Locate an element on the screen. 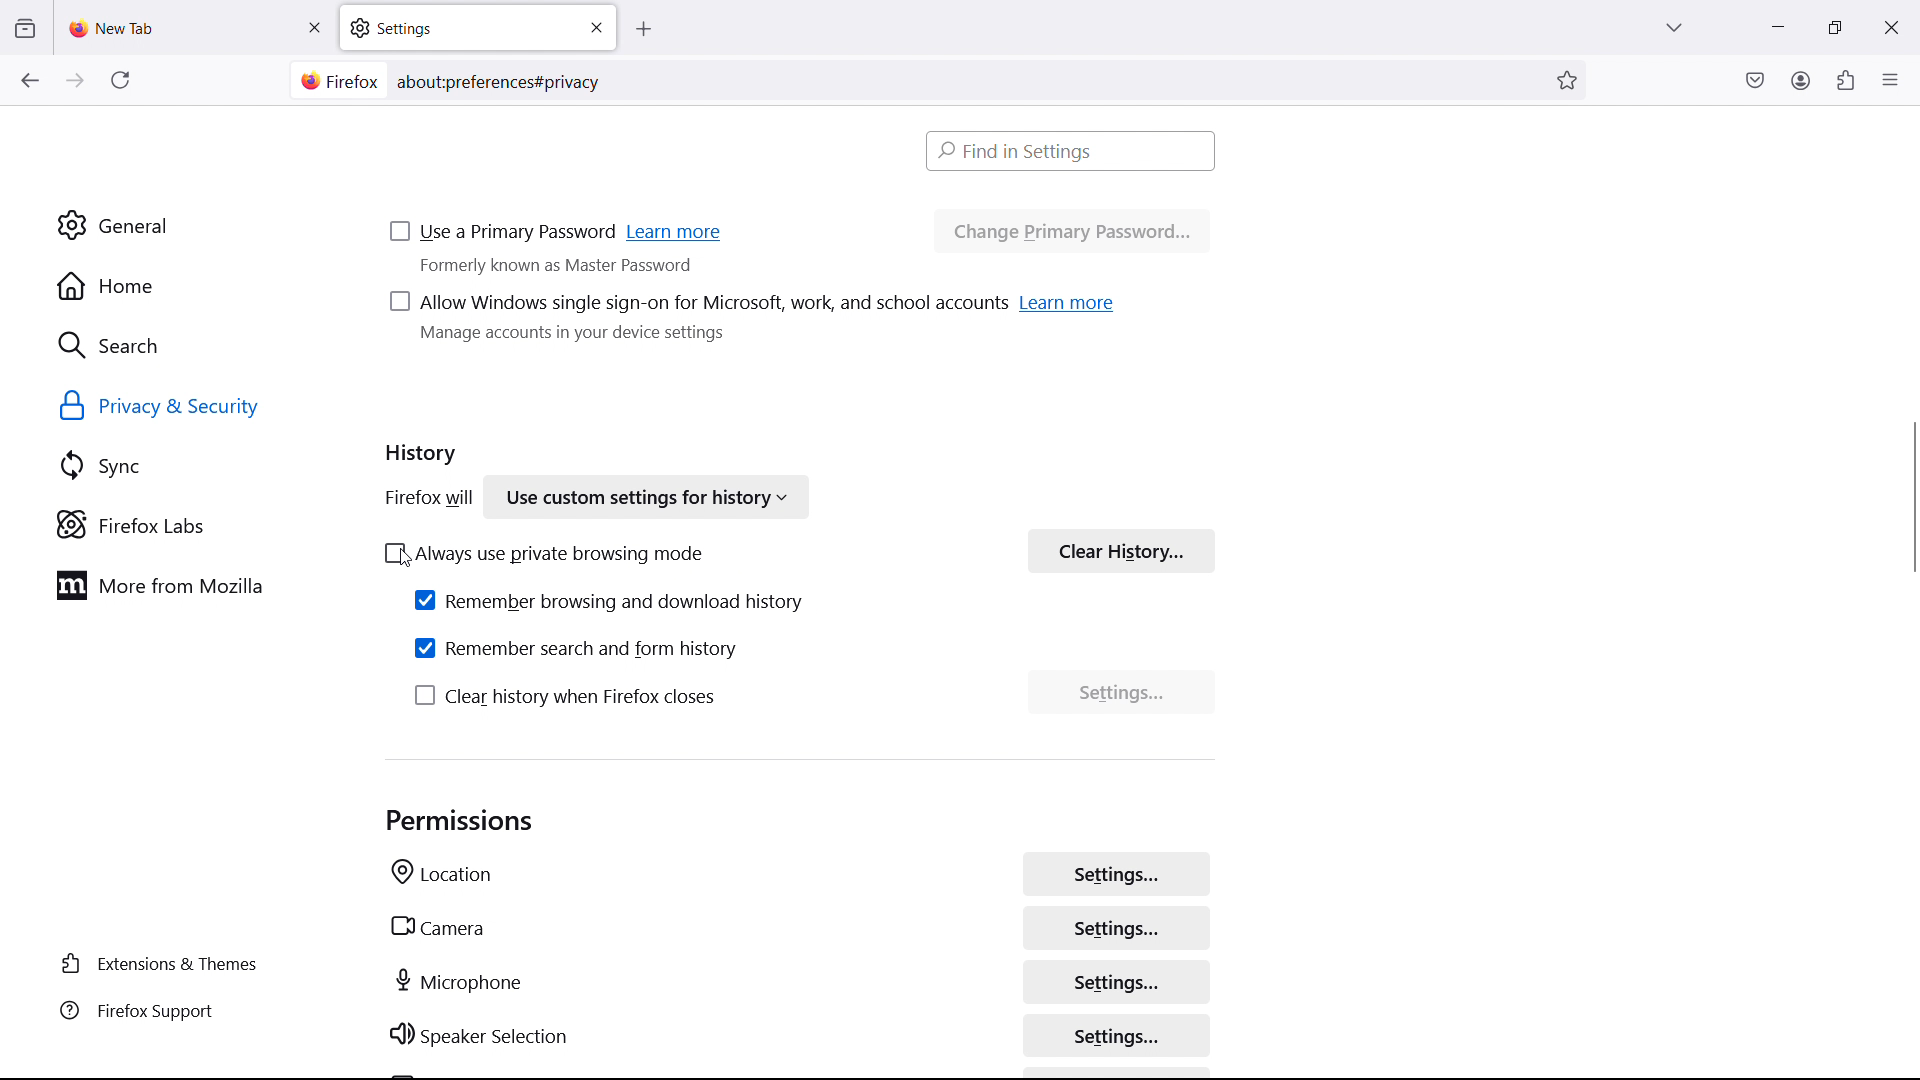  use a primary password checkbox is located at coordinates (503, 234).